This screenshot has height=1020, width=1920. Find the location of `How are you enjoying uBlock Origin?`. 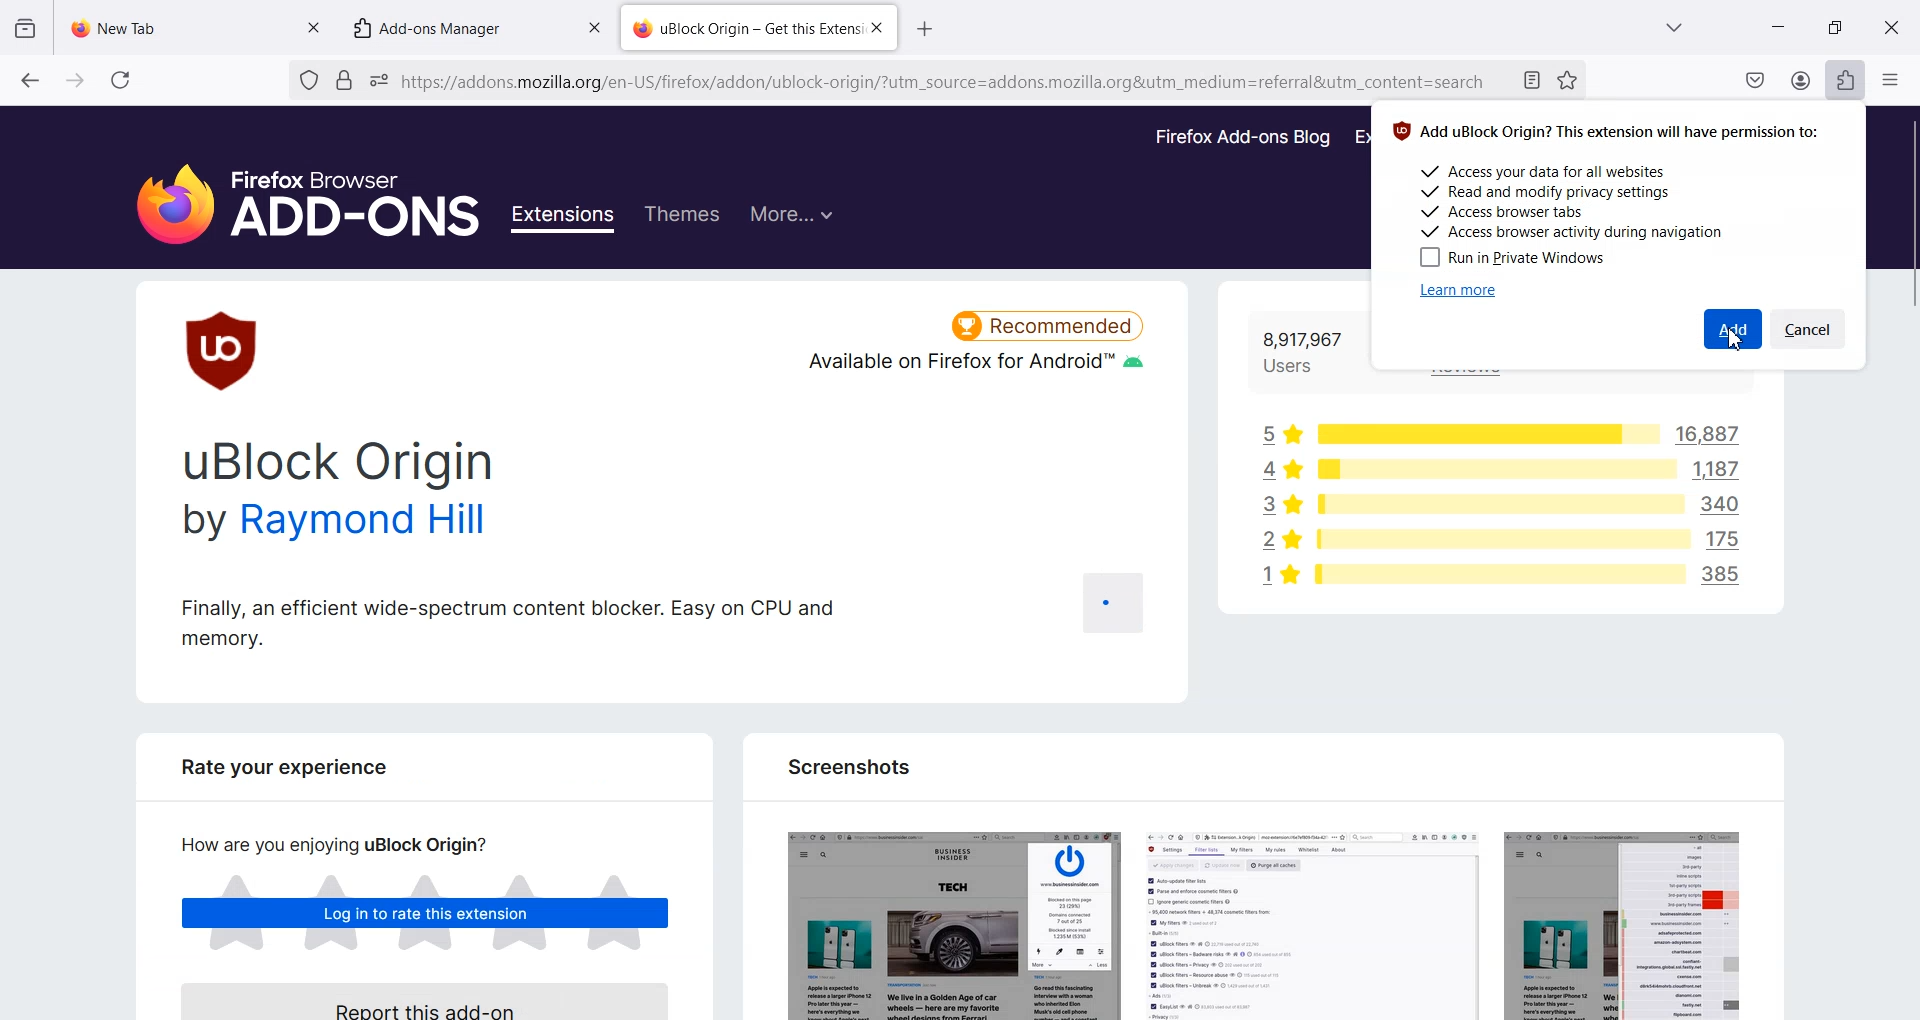

How are you enjoying uBlock Origin? is located at coordinates (326, 844).